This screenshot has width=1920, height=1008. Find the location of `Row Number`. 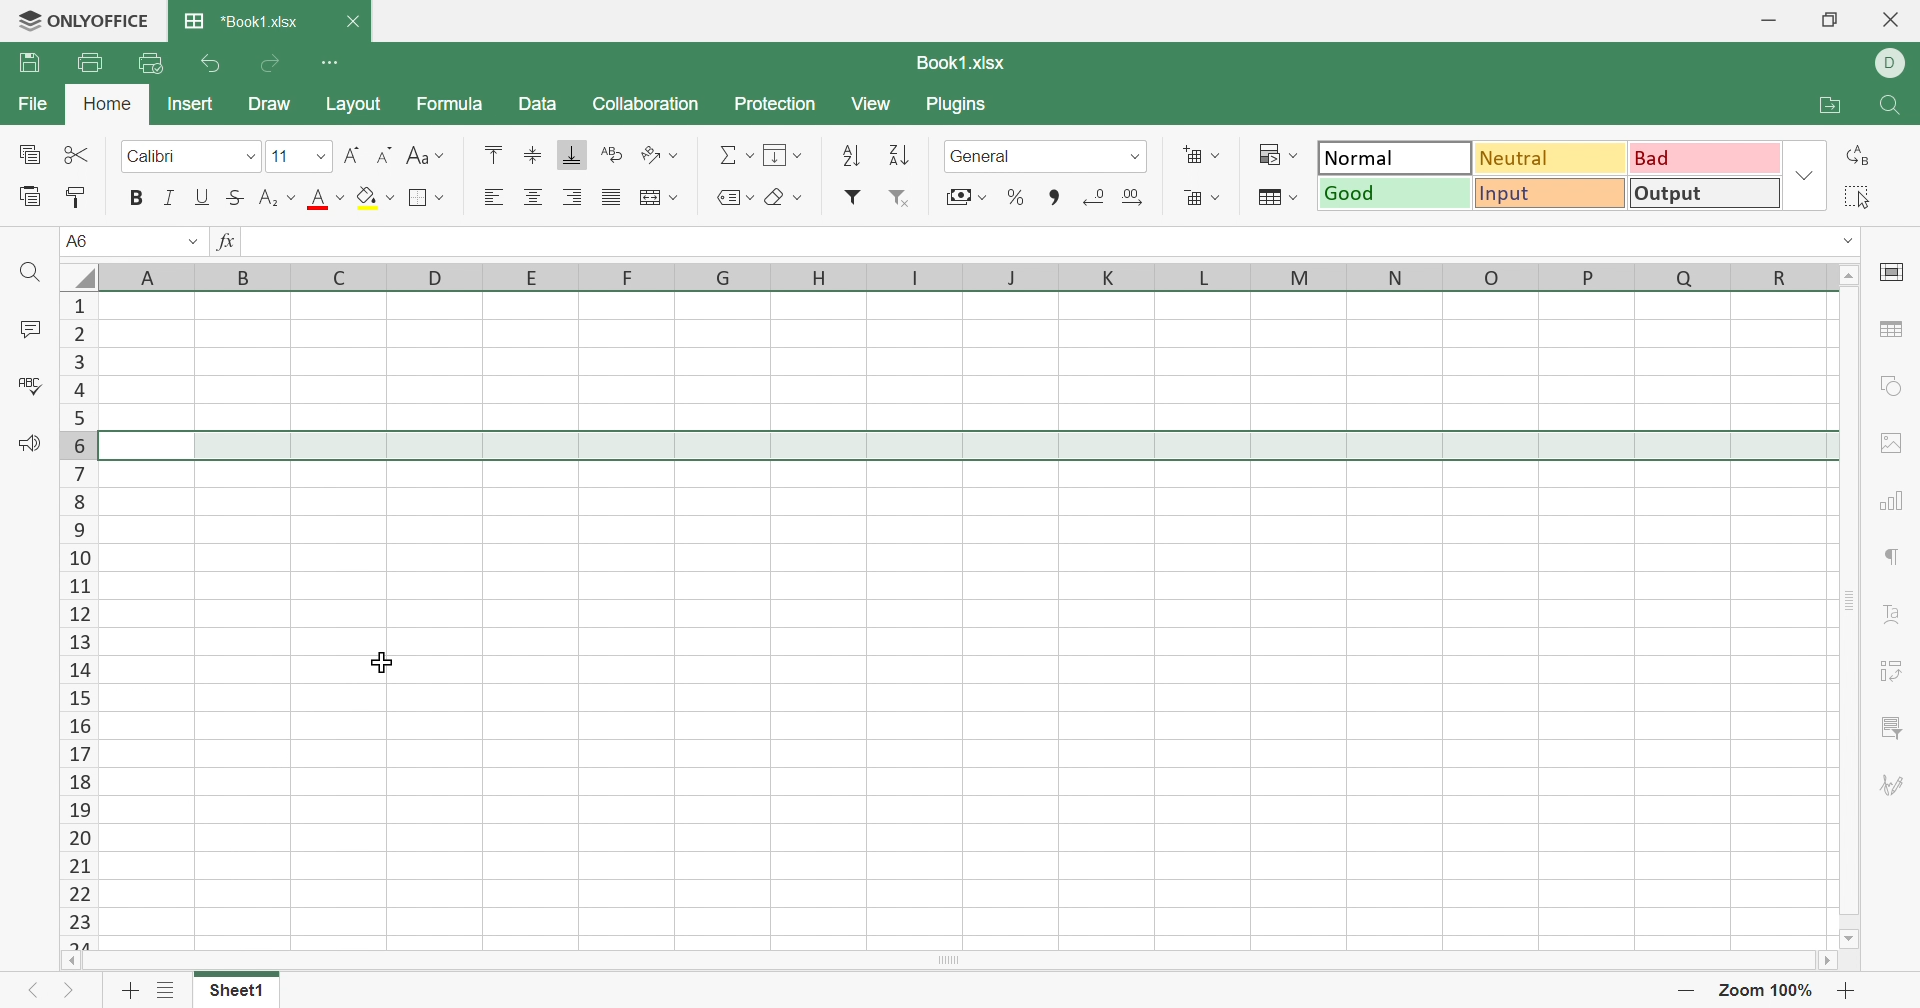

Row Number is located at coordinates (76, 616).